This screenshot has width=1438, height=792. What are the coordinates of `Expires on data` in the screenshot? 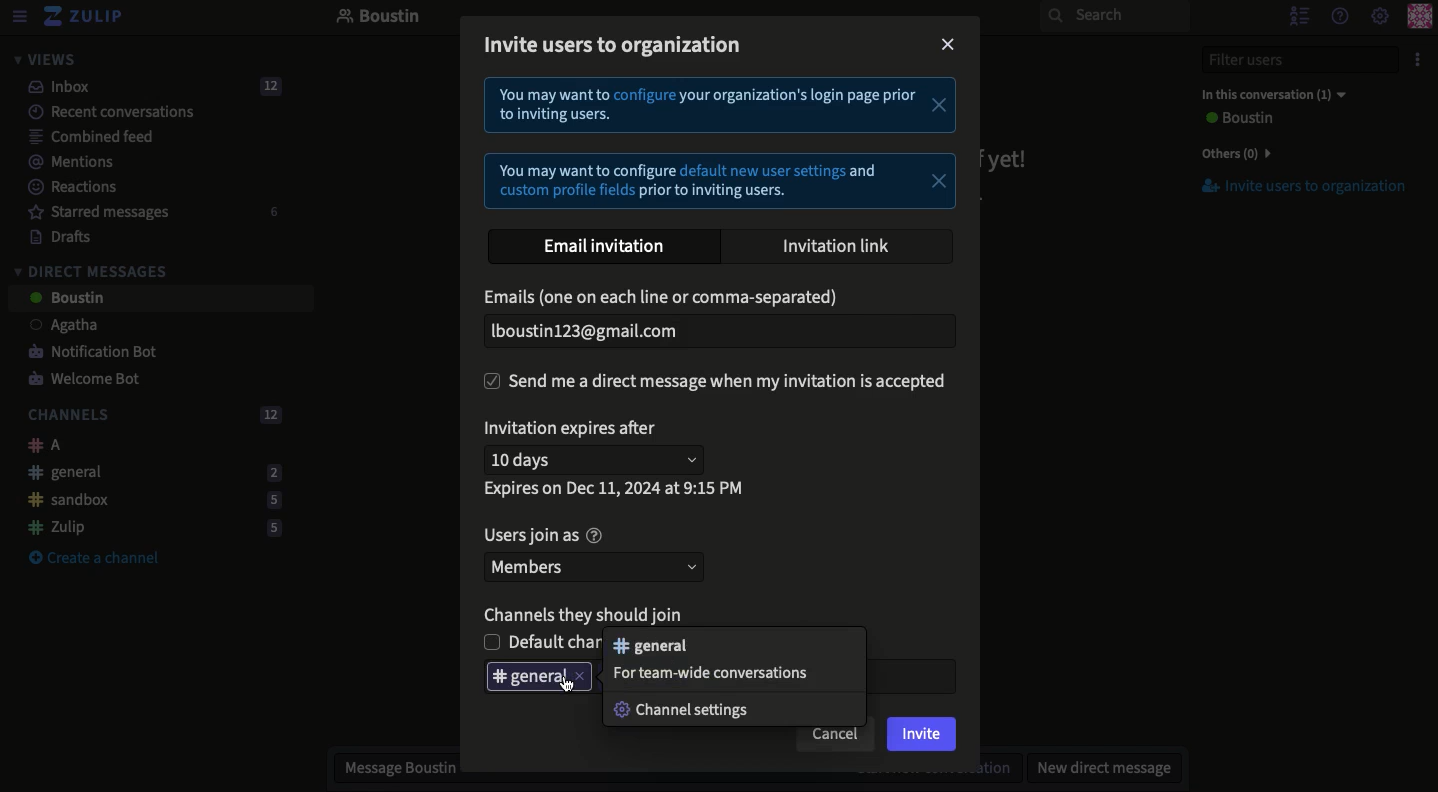 It's located at (616, 489).